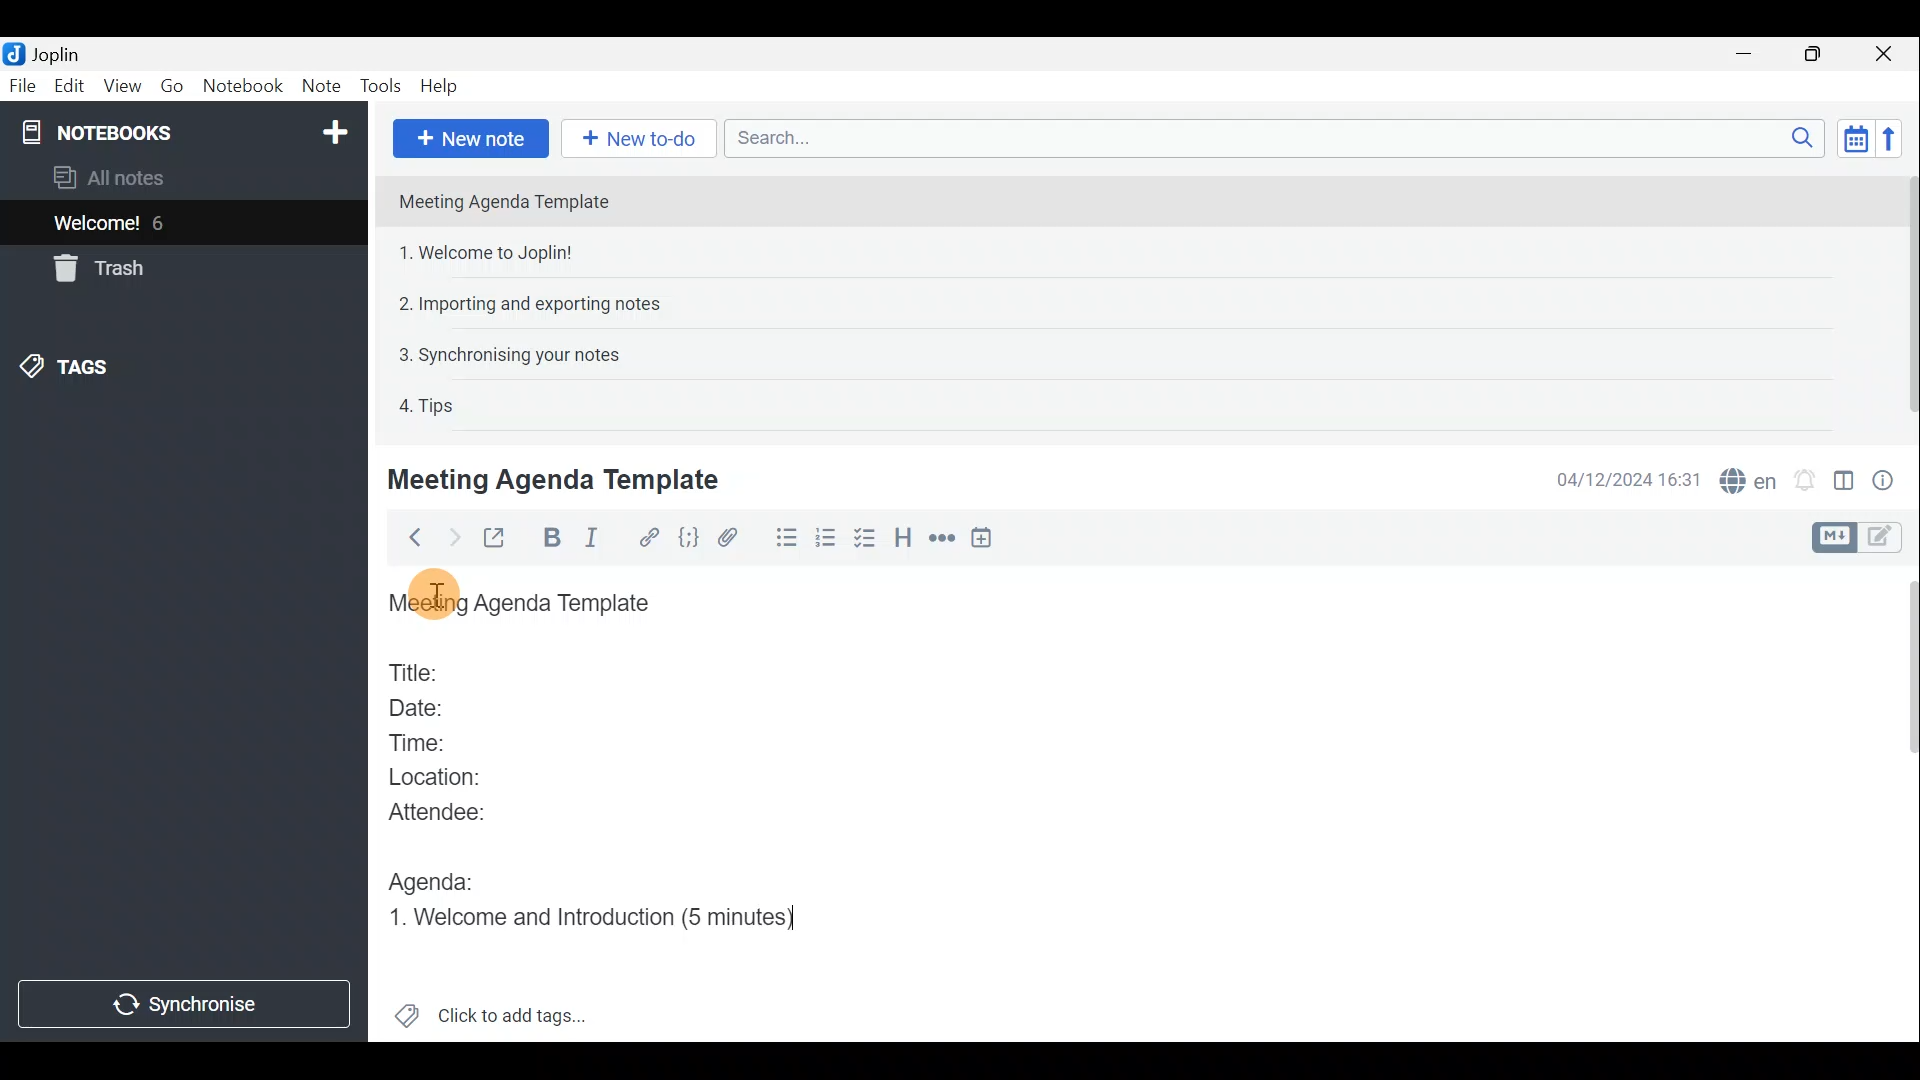 The height and width of the screenshot is (1080, 1920). I want to click on Bulleted list, so click(785, 538).